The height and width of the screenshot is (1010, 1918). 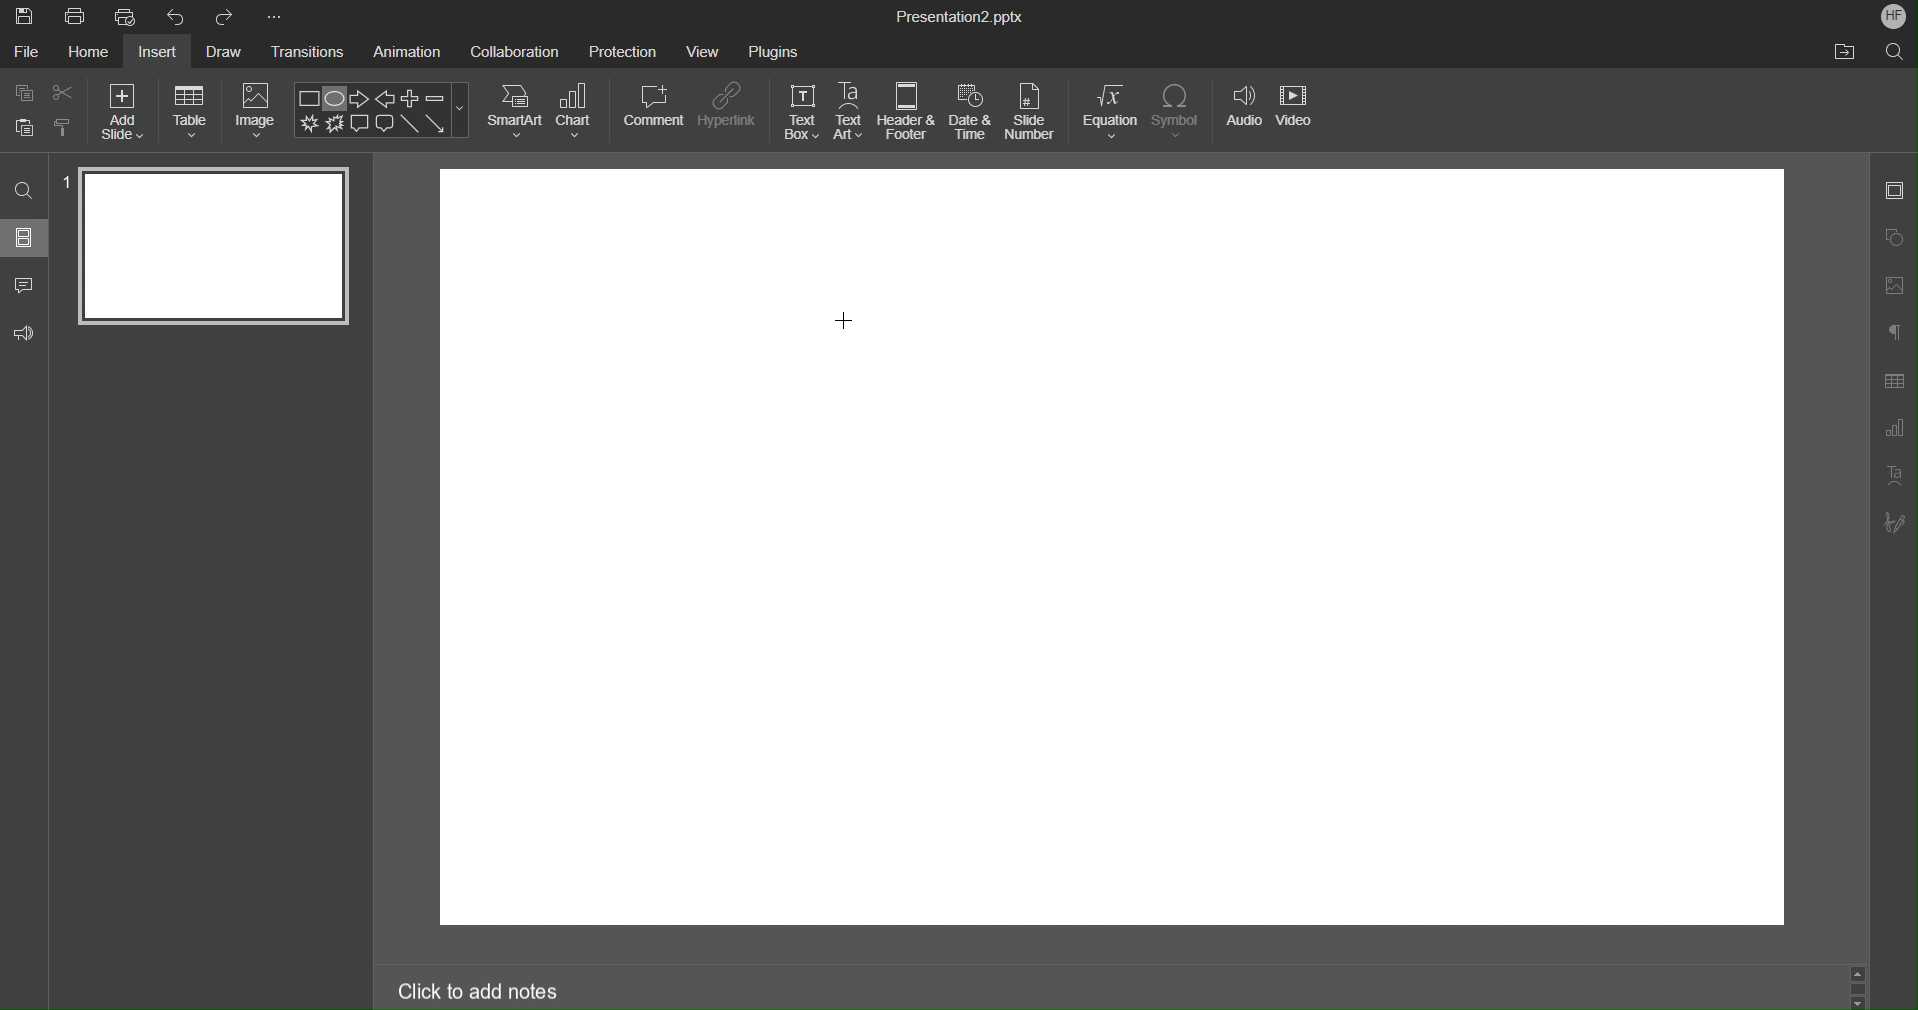 I want to click on Hyperlink, so click(x=727, y=106).